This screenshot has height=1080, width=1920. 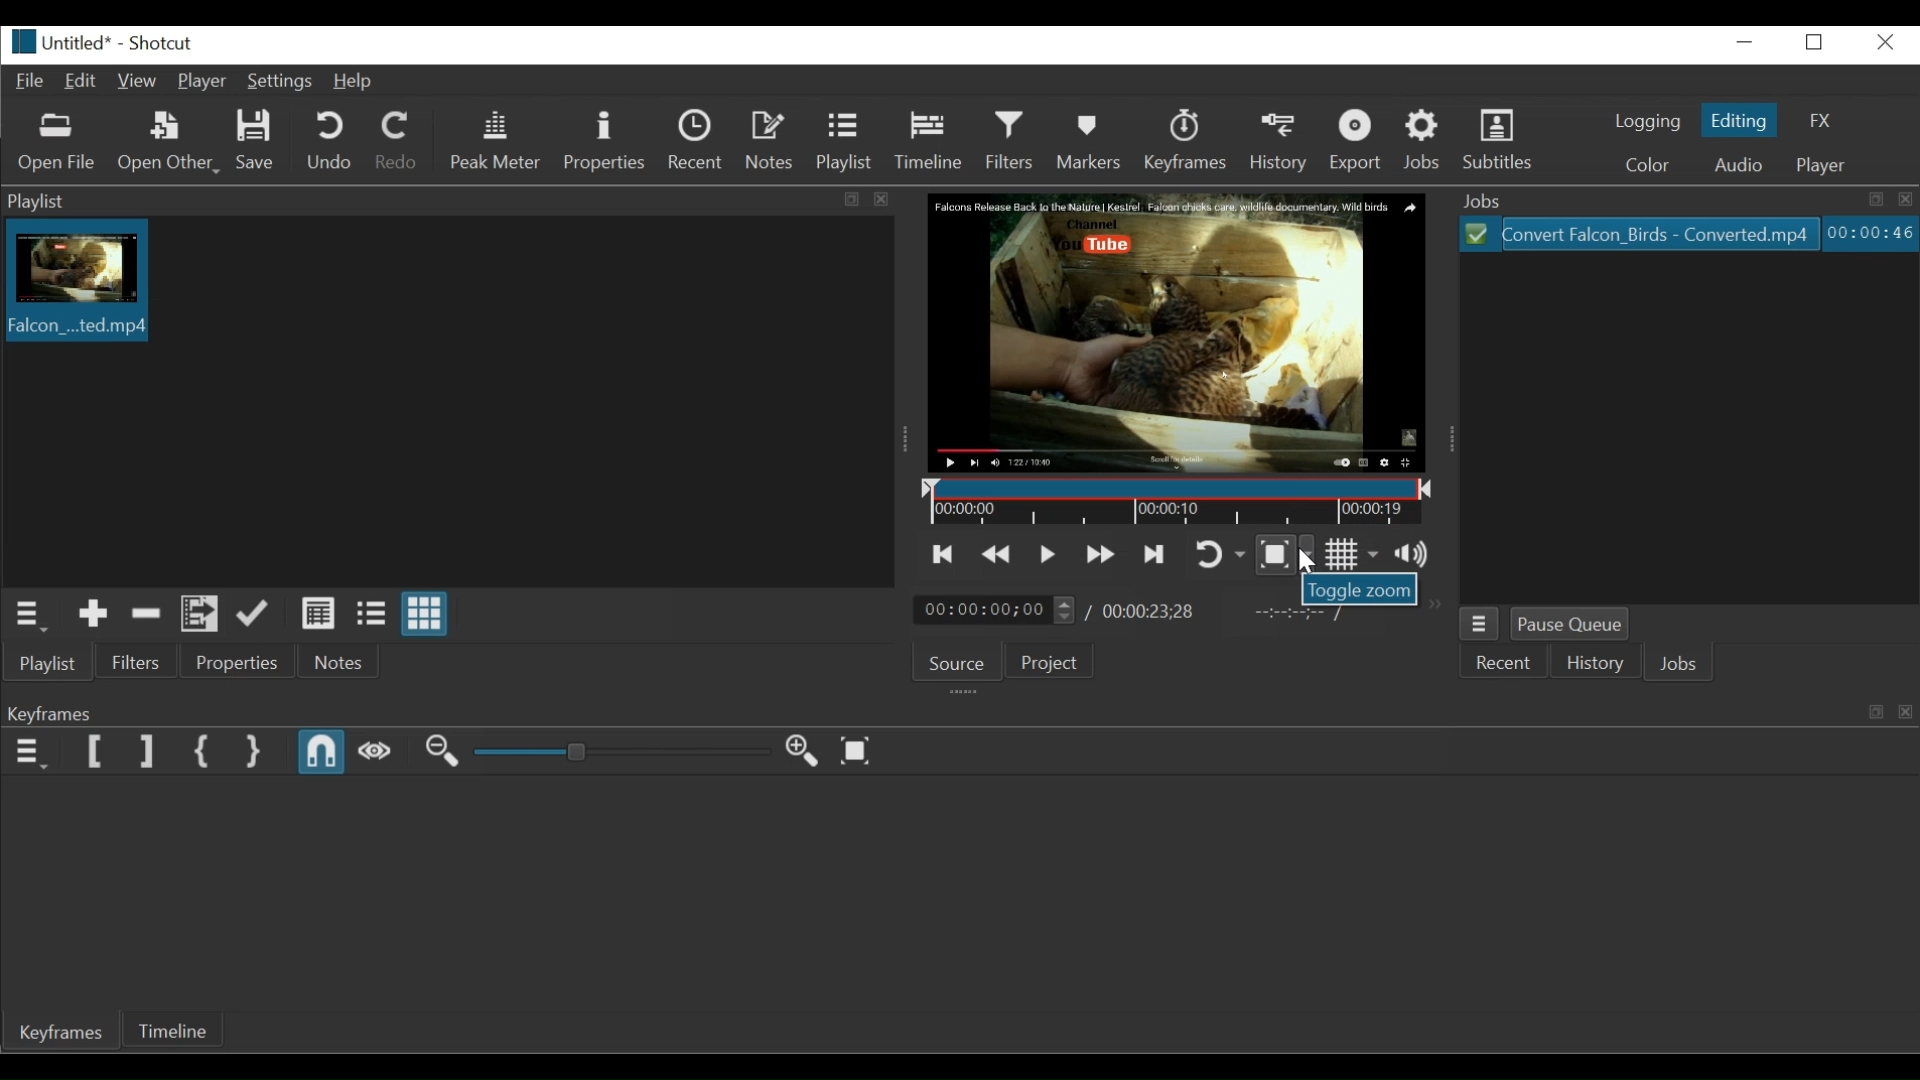 I want to click on Add the Source to the playlist, so click(x=92, y=615).